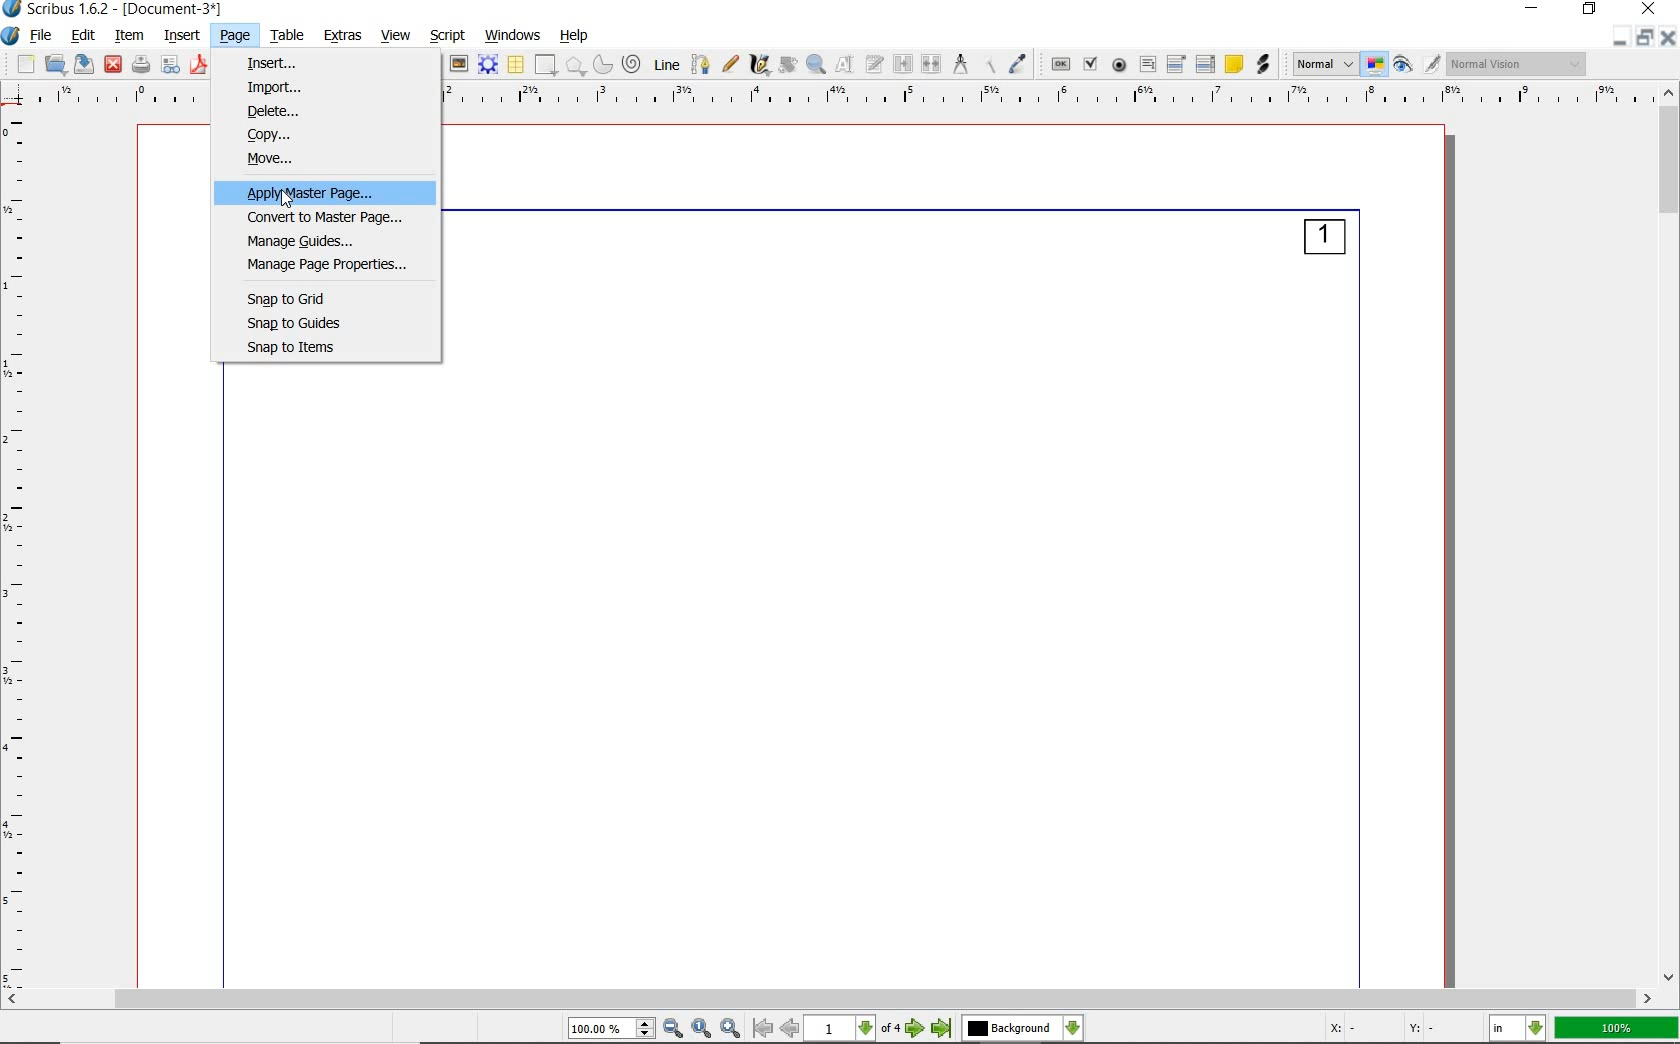  What do you see at coordinates (310, 136) in the screenshot?
I see `copy` at bounding box center [310, 136].